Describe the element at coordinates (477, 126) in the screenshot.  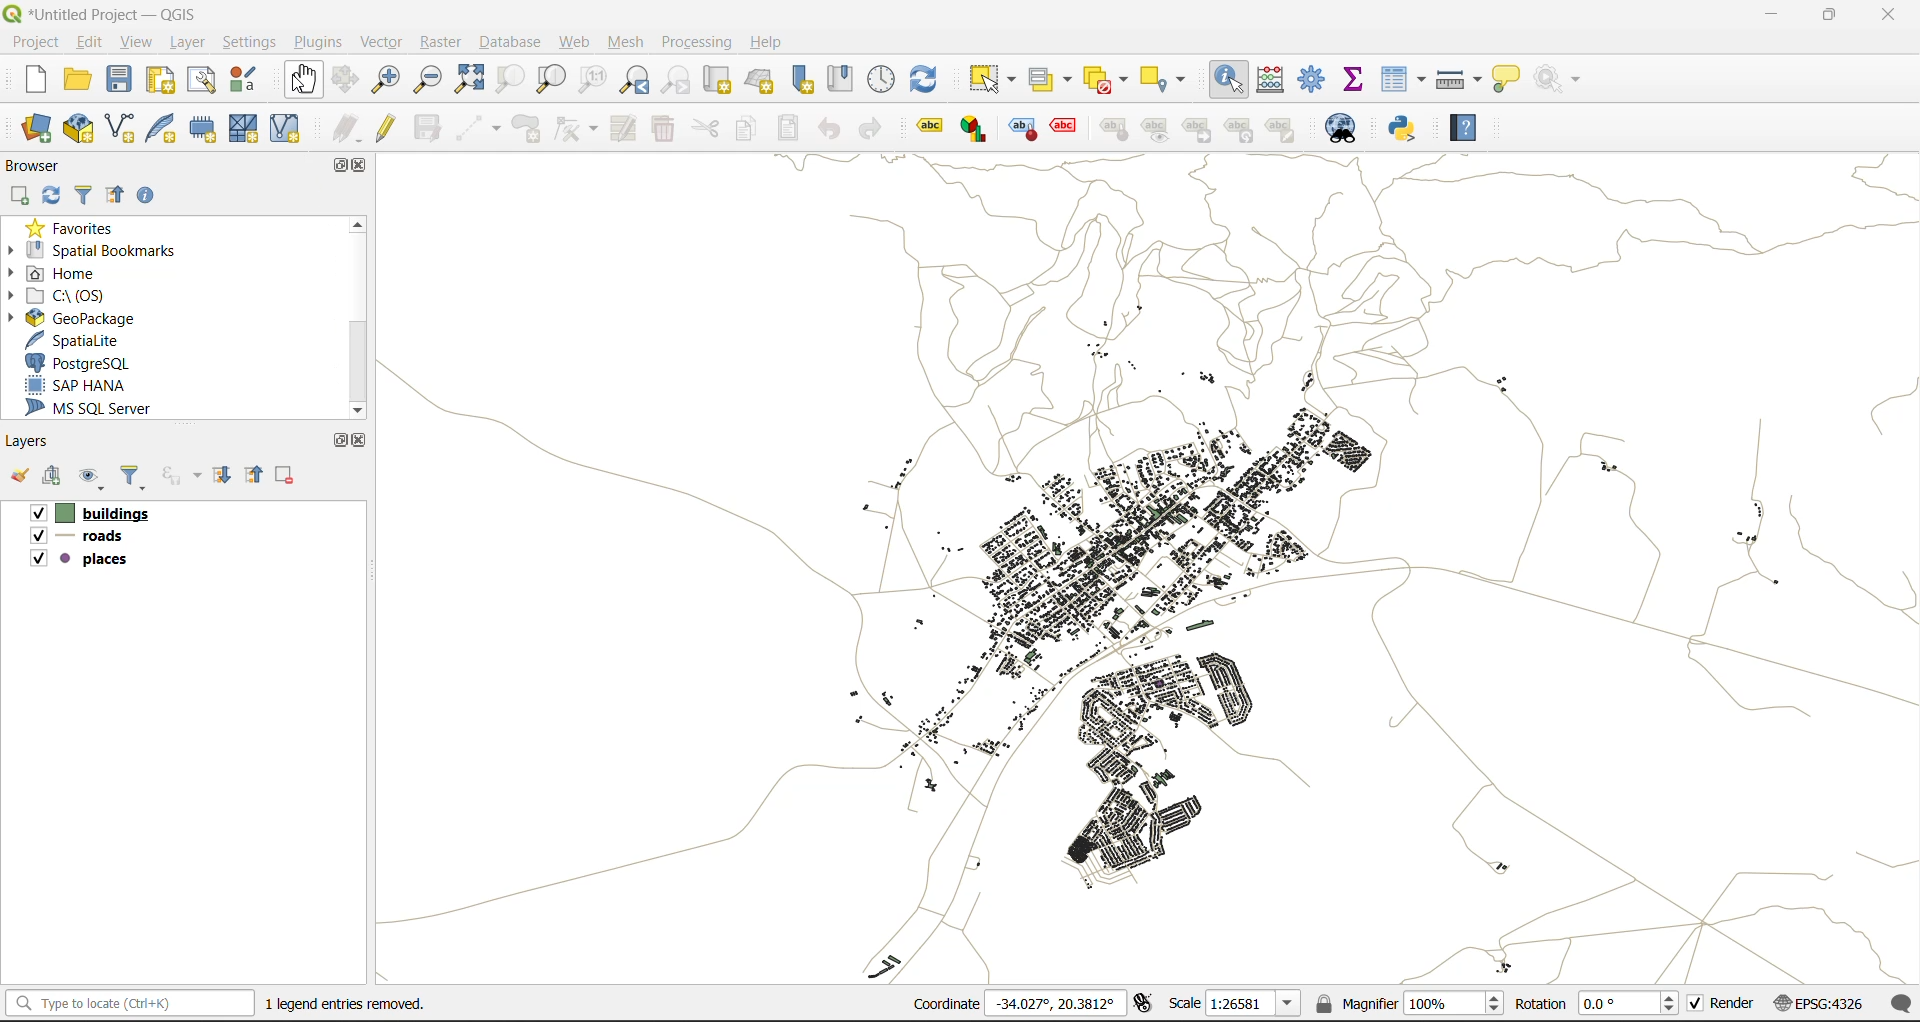
I see `digitize` at that location.